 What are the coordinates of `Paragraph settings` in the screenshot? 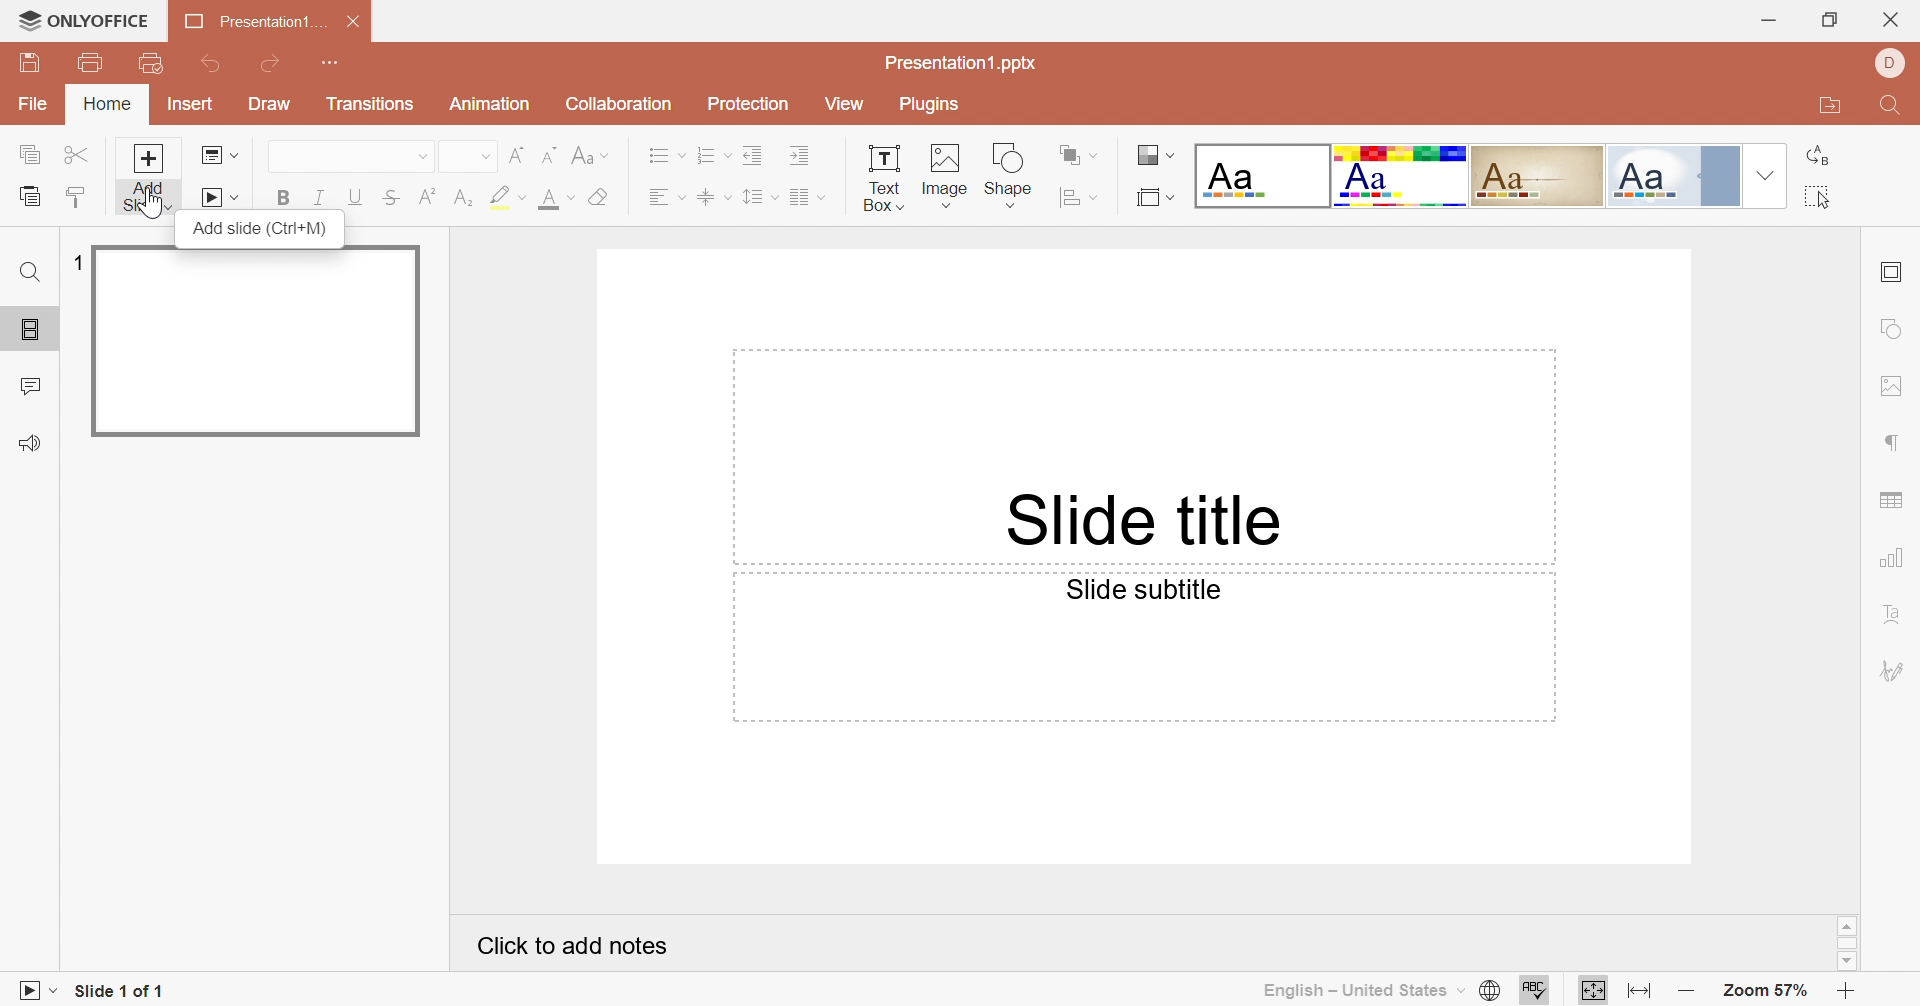 It's located at (1890, 444).